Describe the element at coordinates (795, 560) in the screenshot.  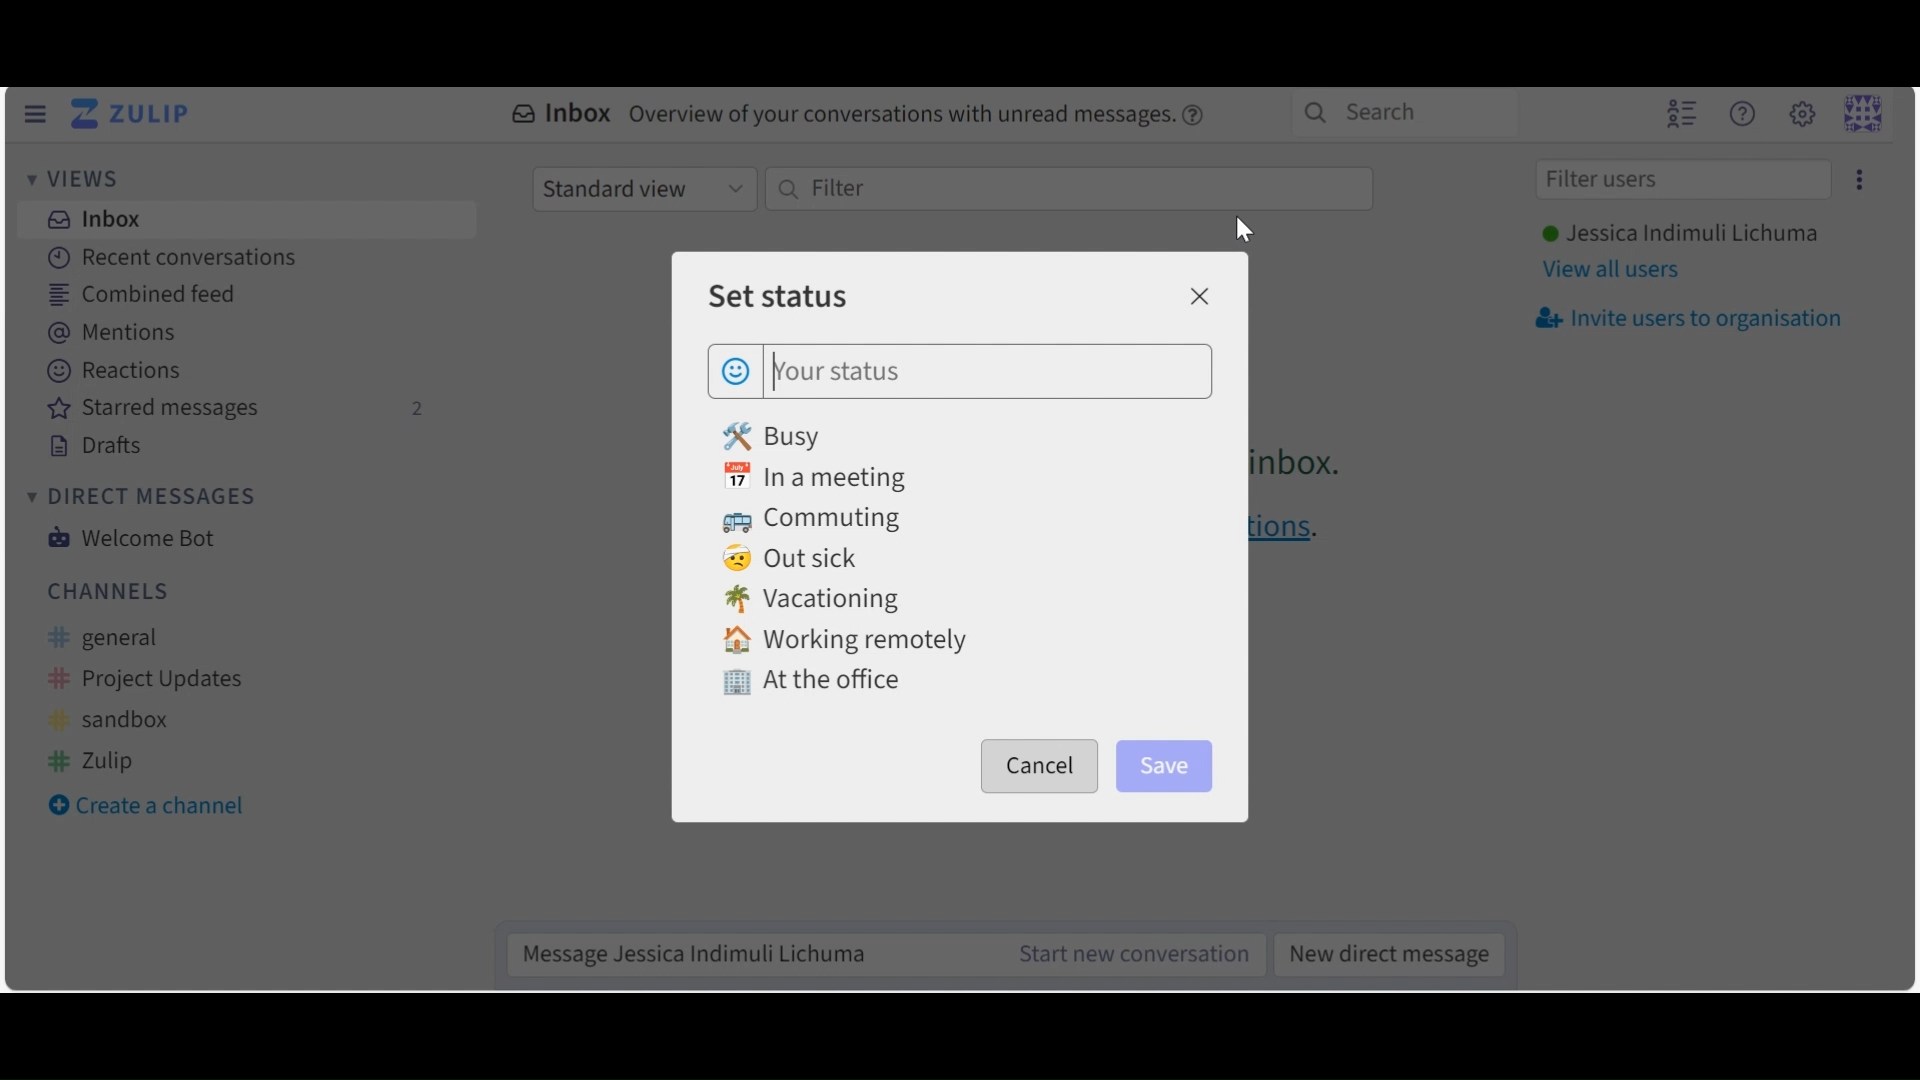
I see `Out Sick` at that location.